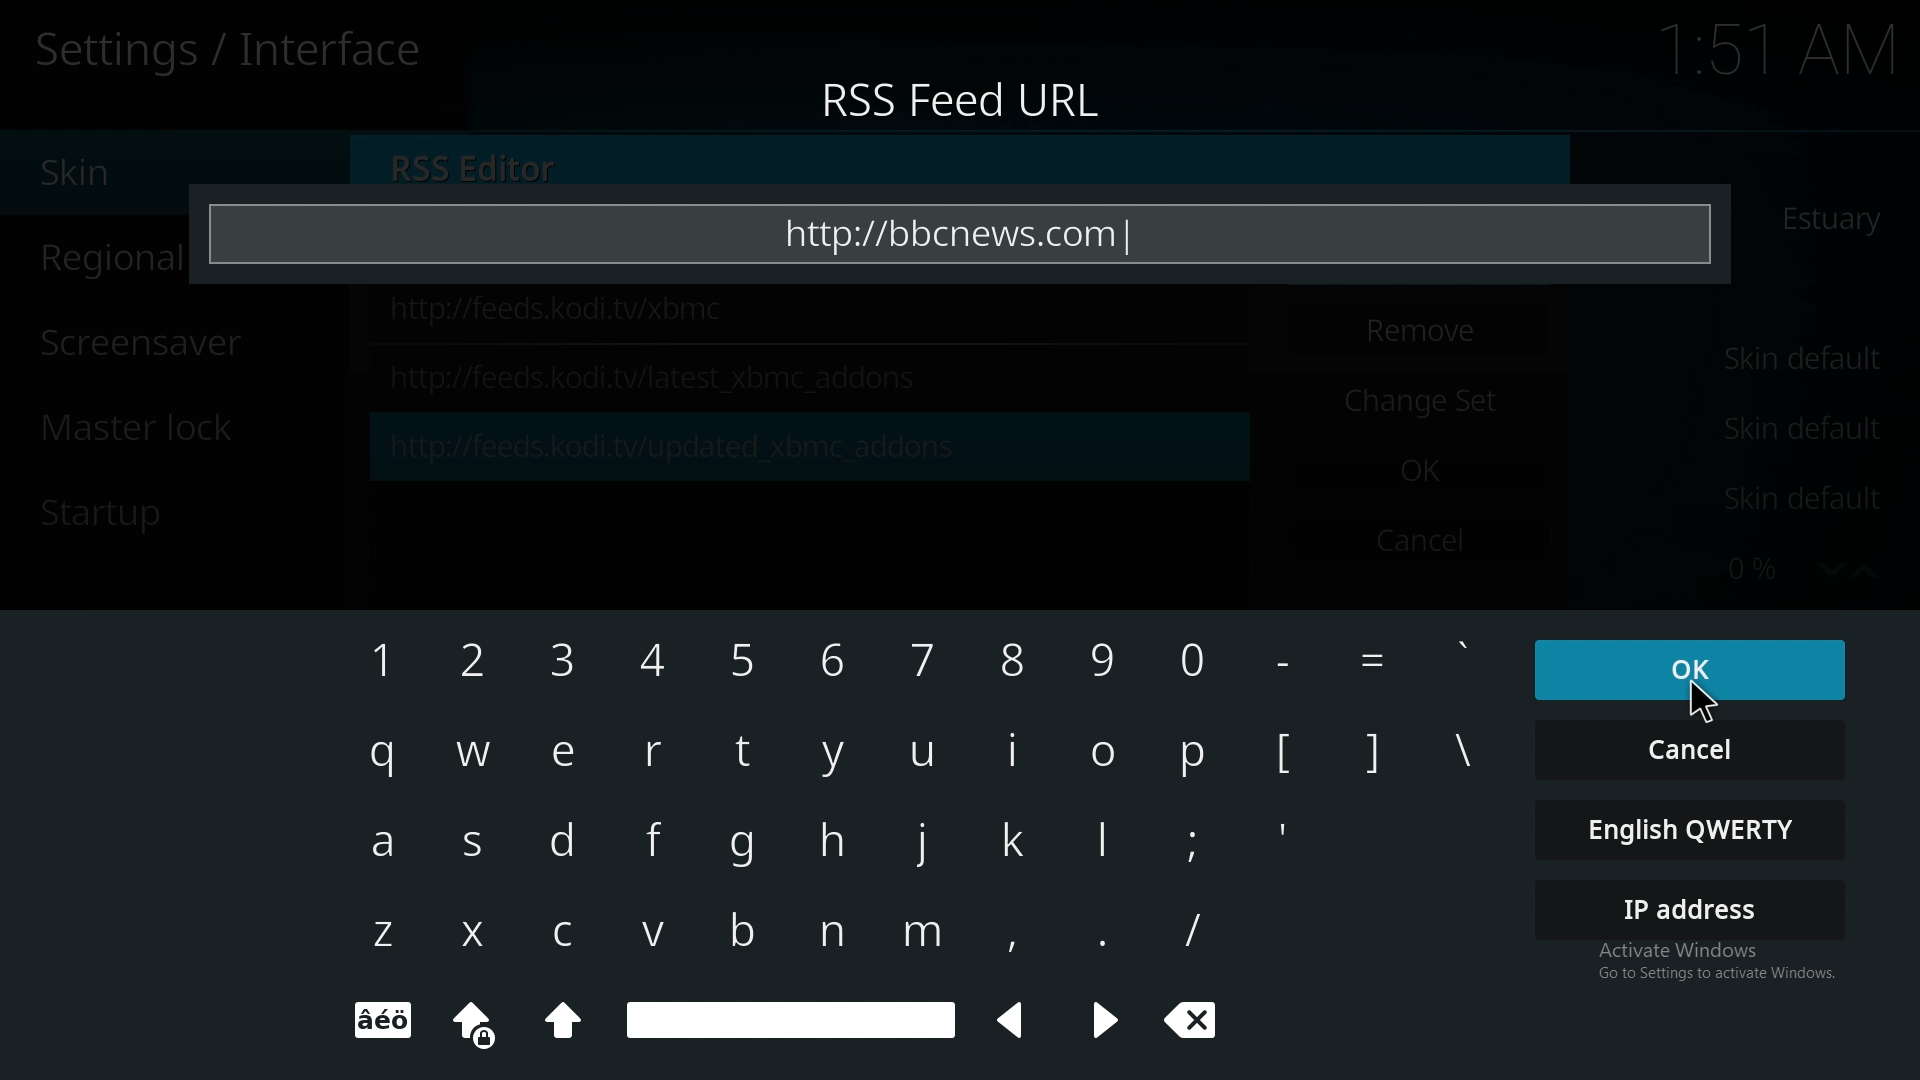 This screenshot has height=1080, width=1920. Describe the element at coordinates (378, 935) in the screenshot. I see `z` at that location.